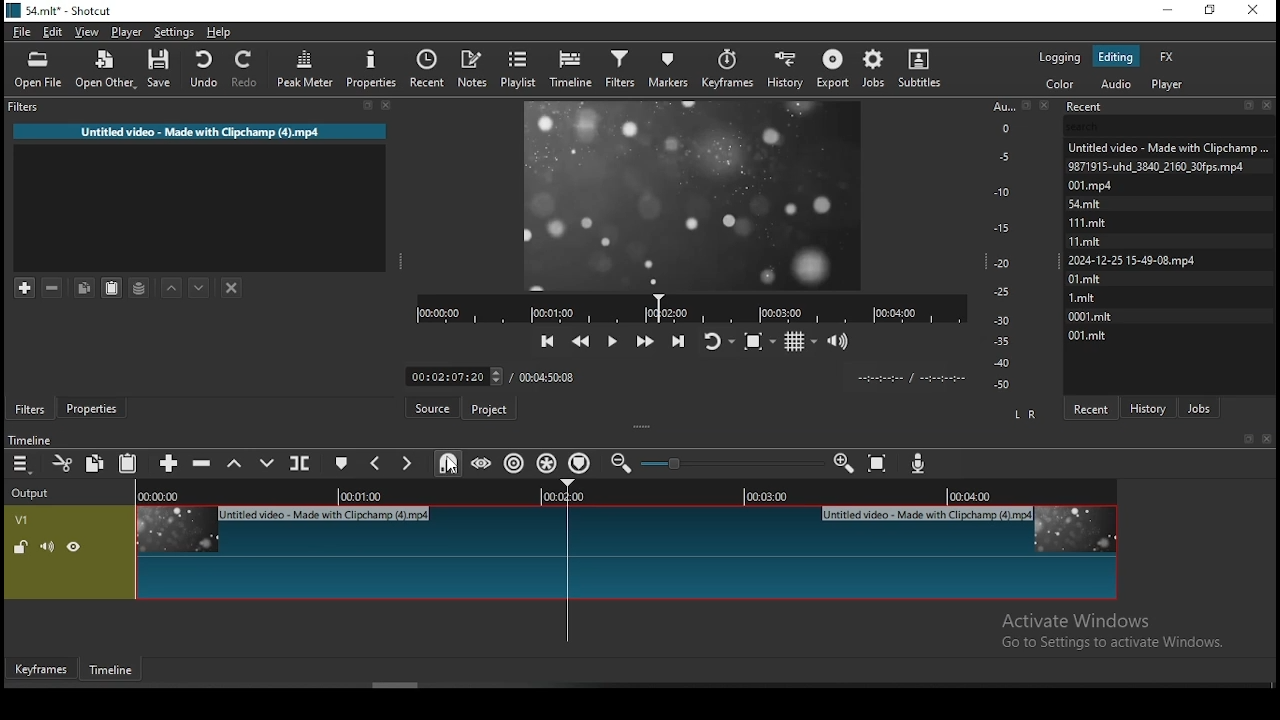 The image size is (1280, 720). Describe the element at coordinates (1059, 57) in the screenshot. I see `logging` at that location.